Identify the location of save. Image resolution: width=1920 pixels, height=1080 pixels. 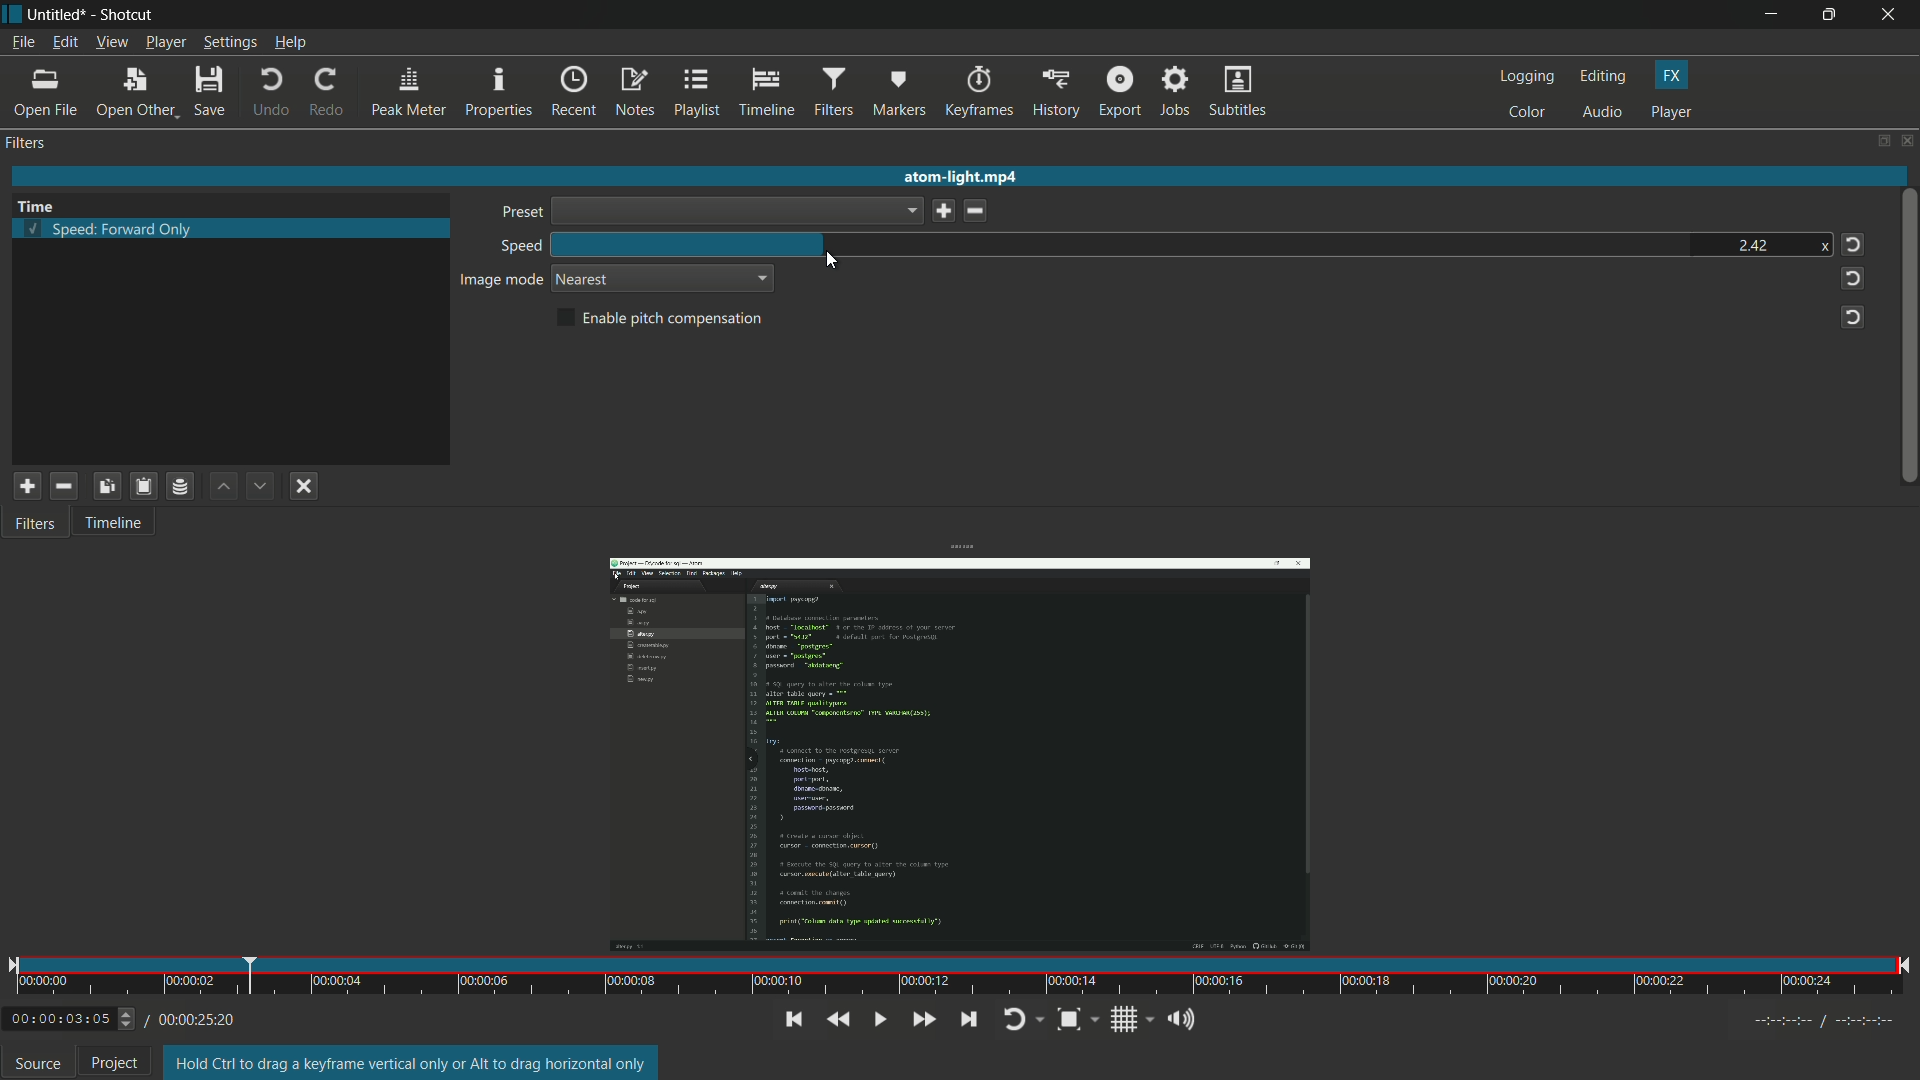
(212, 93).